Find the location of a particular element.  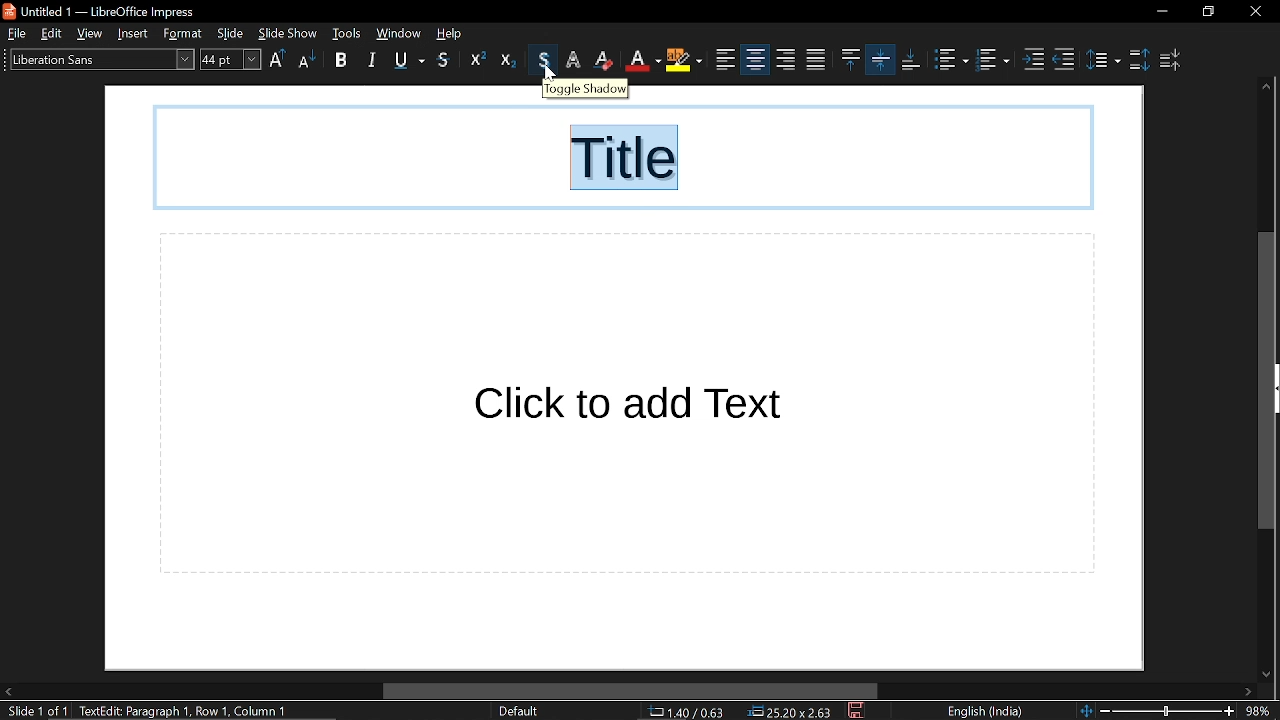

window is located at coordinates (398, 33).